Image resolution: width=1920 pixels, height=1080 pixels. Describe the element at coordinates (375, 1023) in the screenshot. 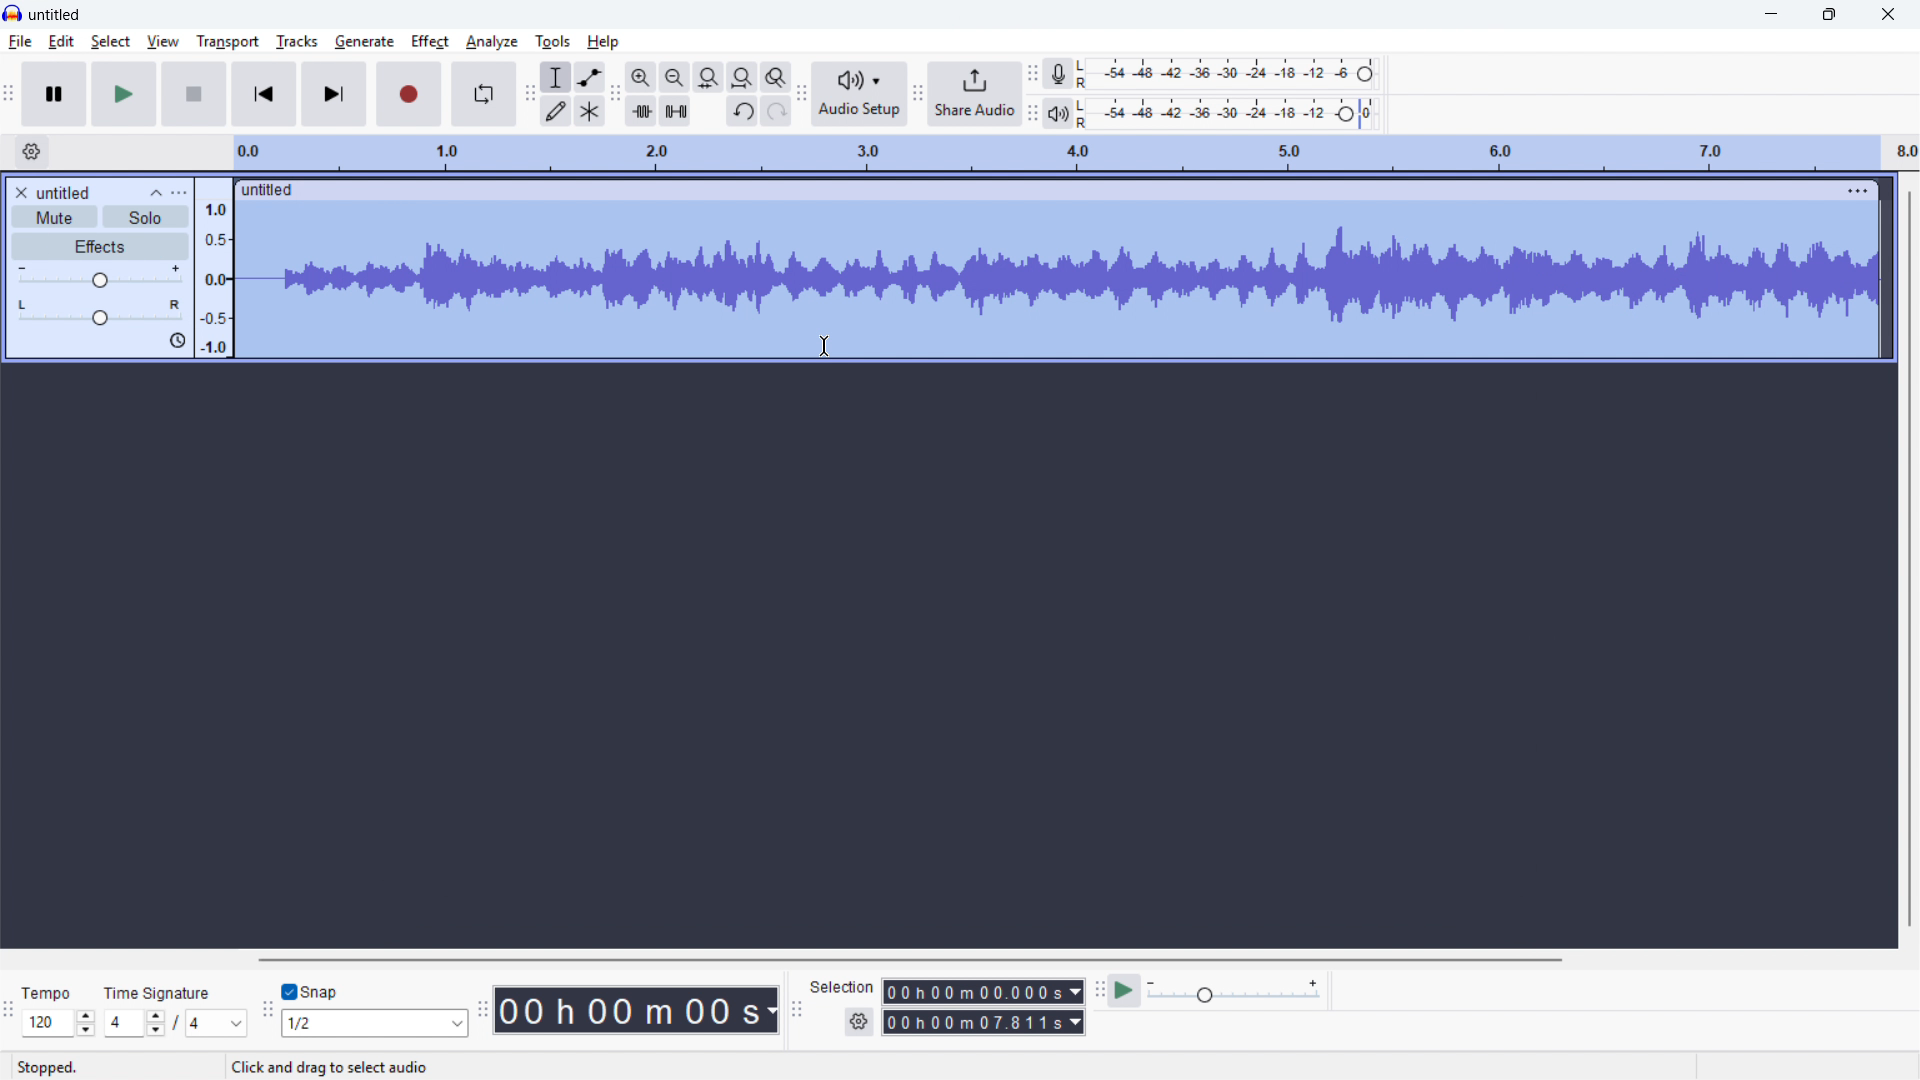

I see `Set snapping ` at that location.